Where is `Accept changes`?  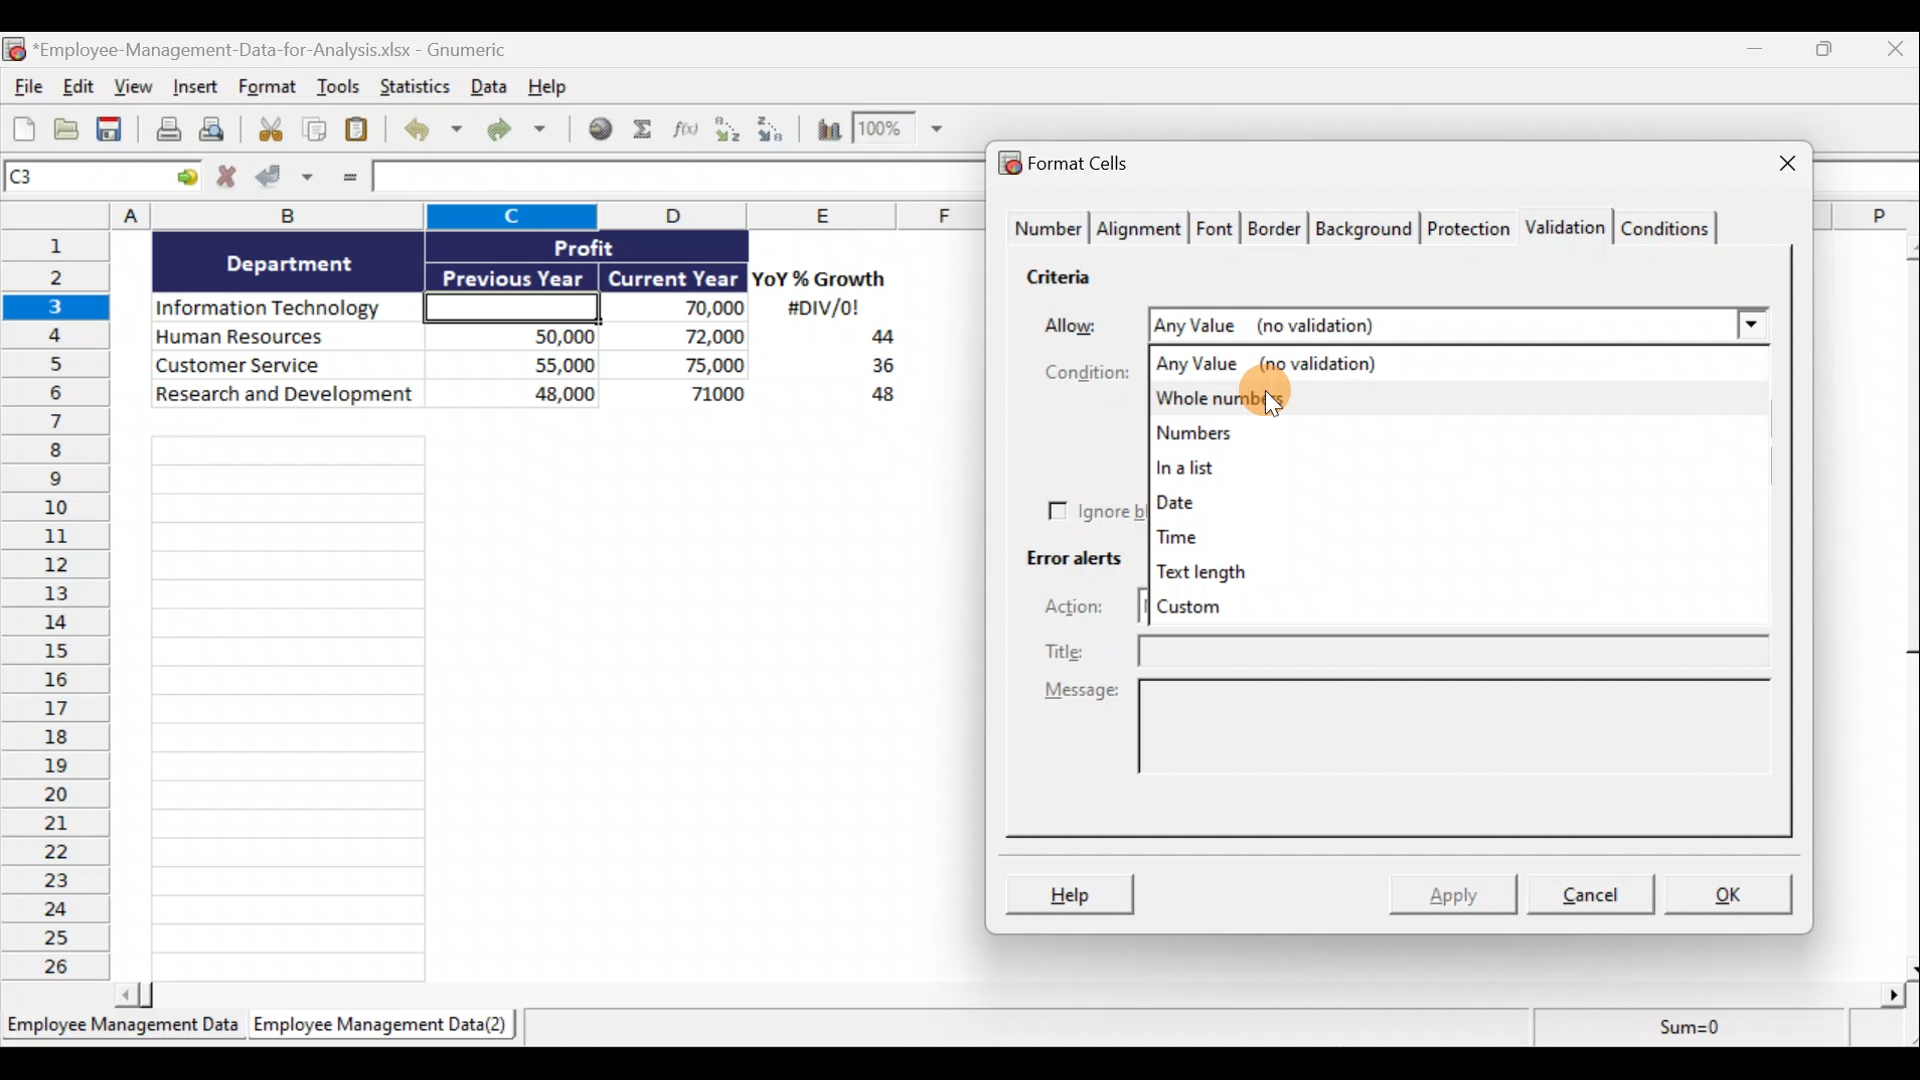
Accept changes is located at coordinates (287, 179).